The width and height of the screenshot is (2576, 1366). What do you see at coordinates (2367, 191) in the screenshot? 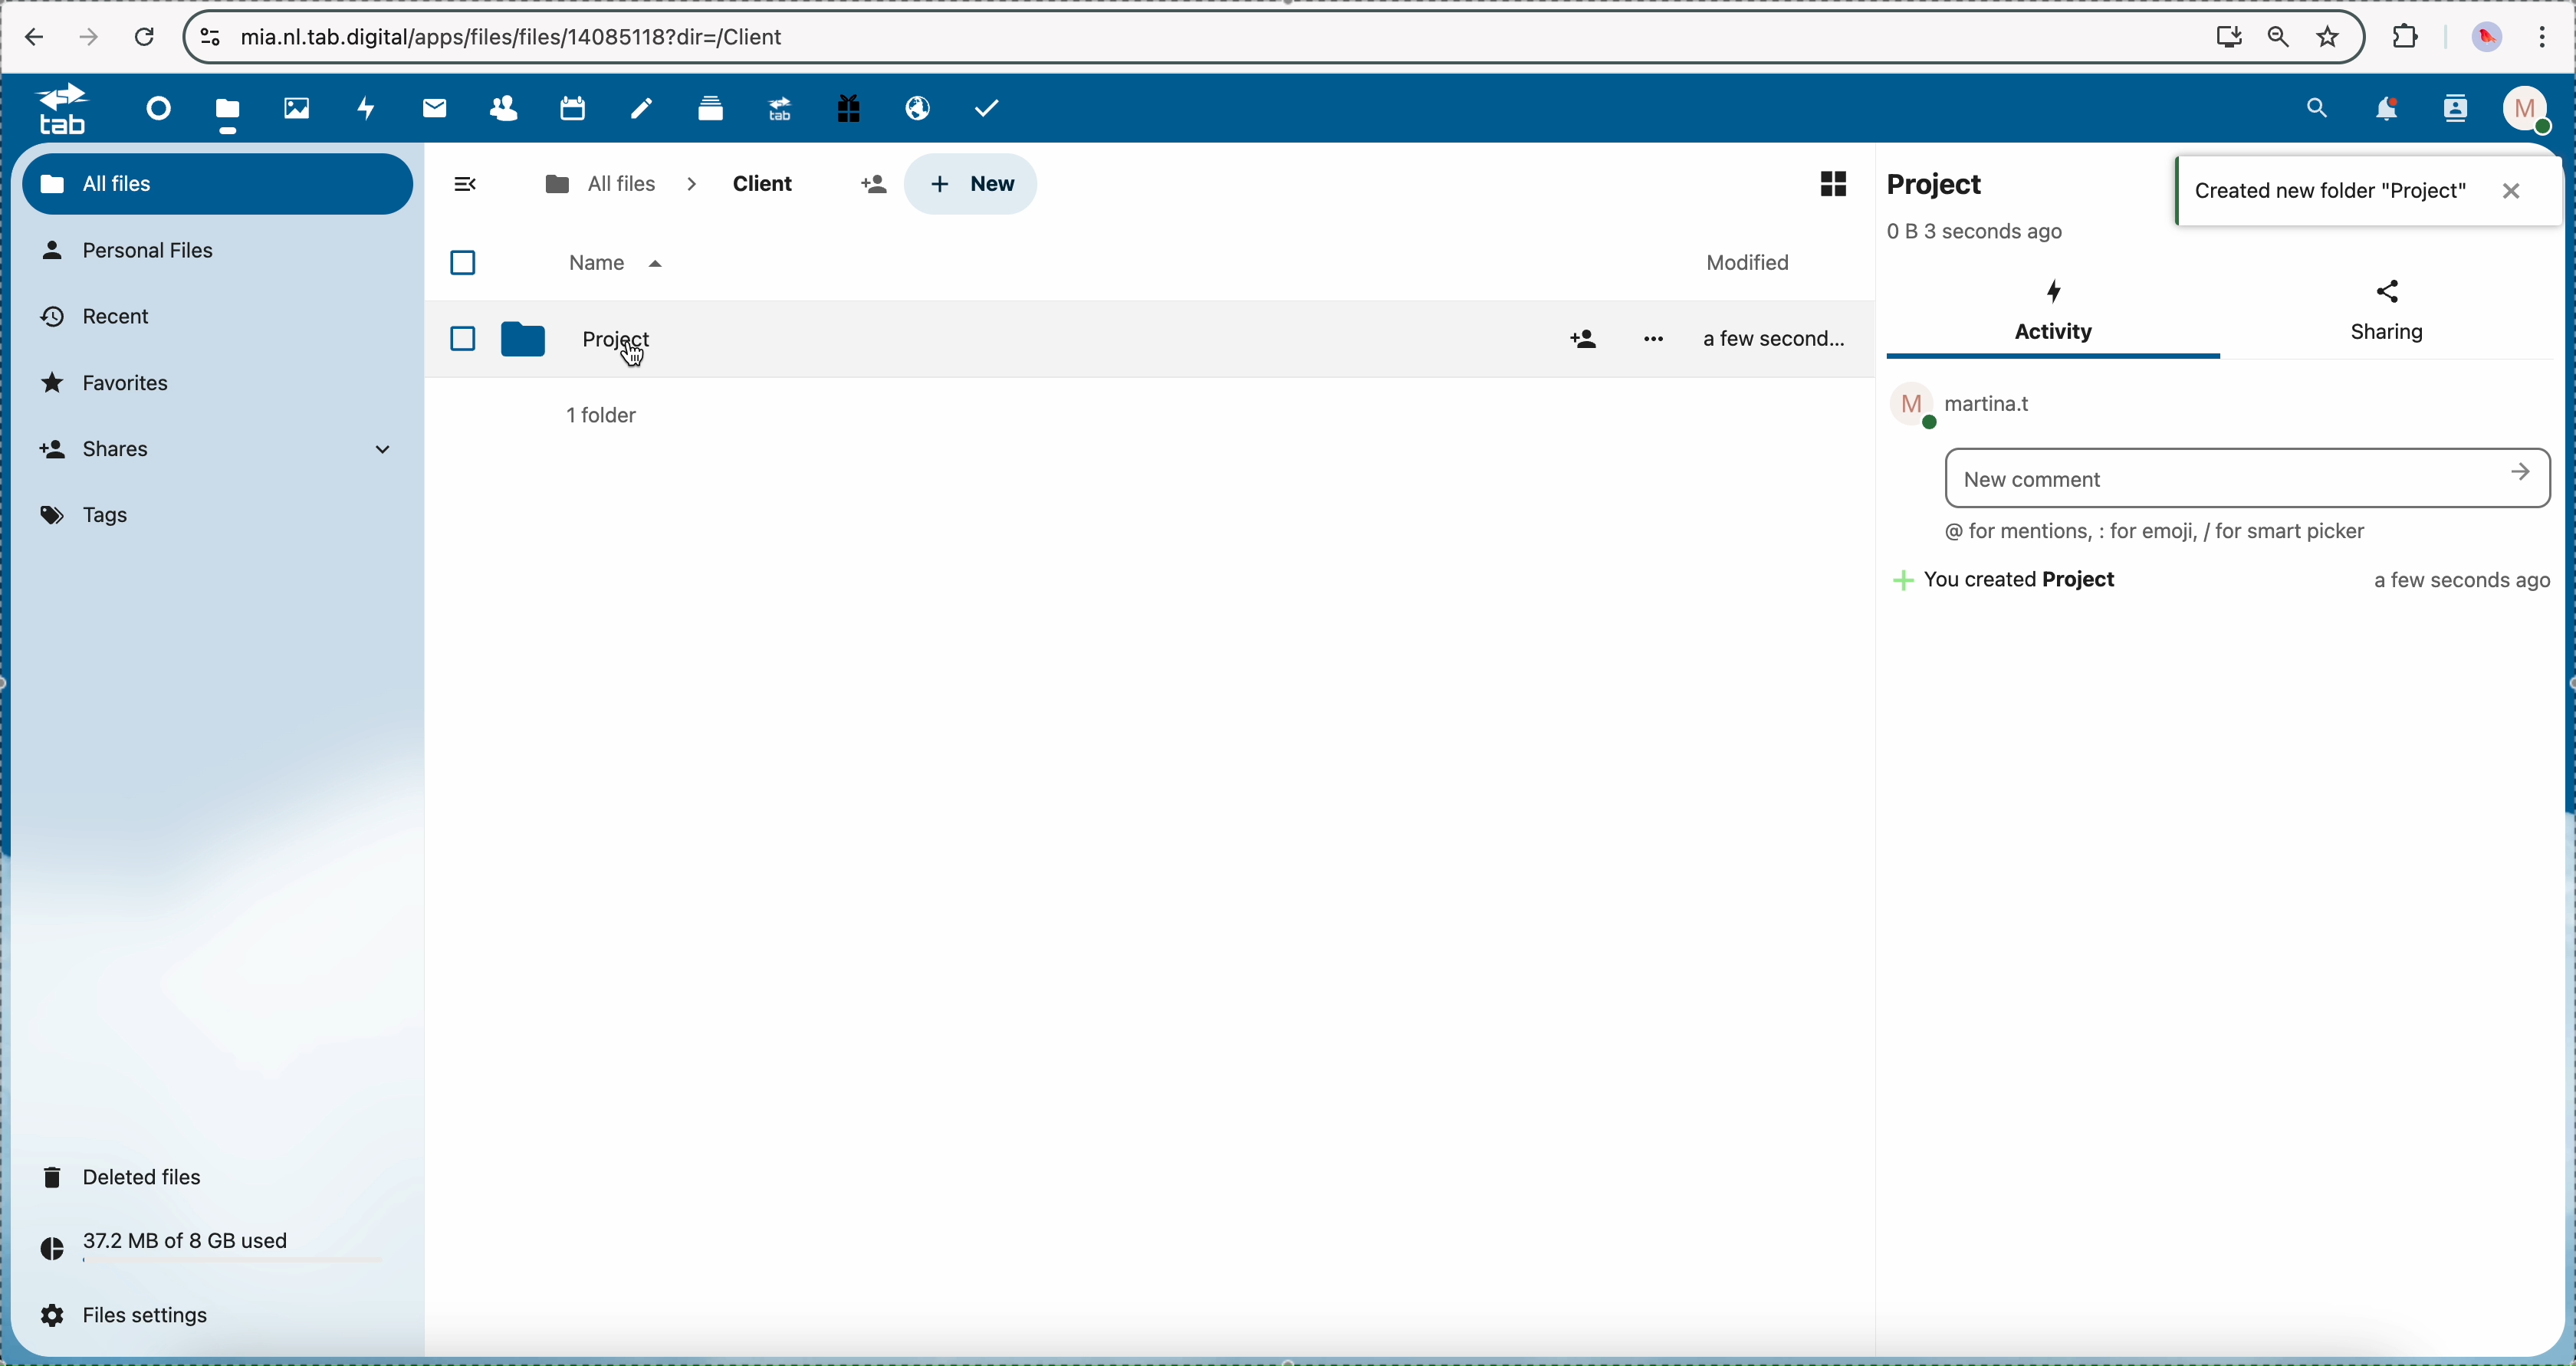
I see `m
| Created new folder "Project"  X` at bounding box center [2367, 191].